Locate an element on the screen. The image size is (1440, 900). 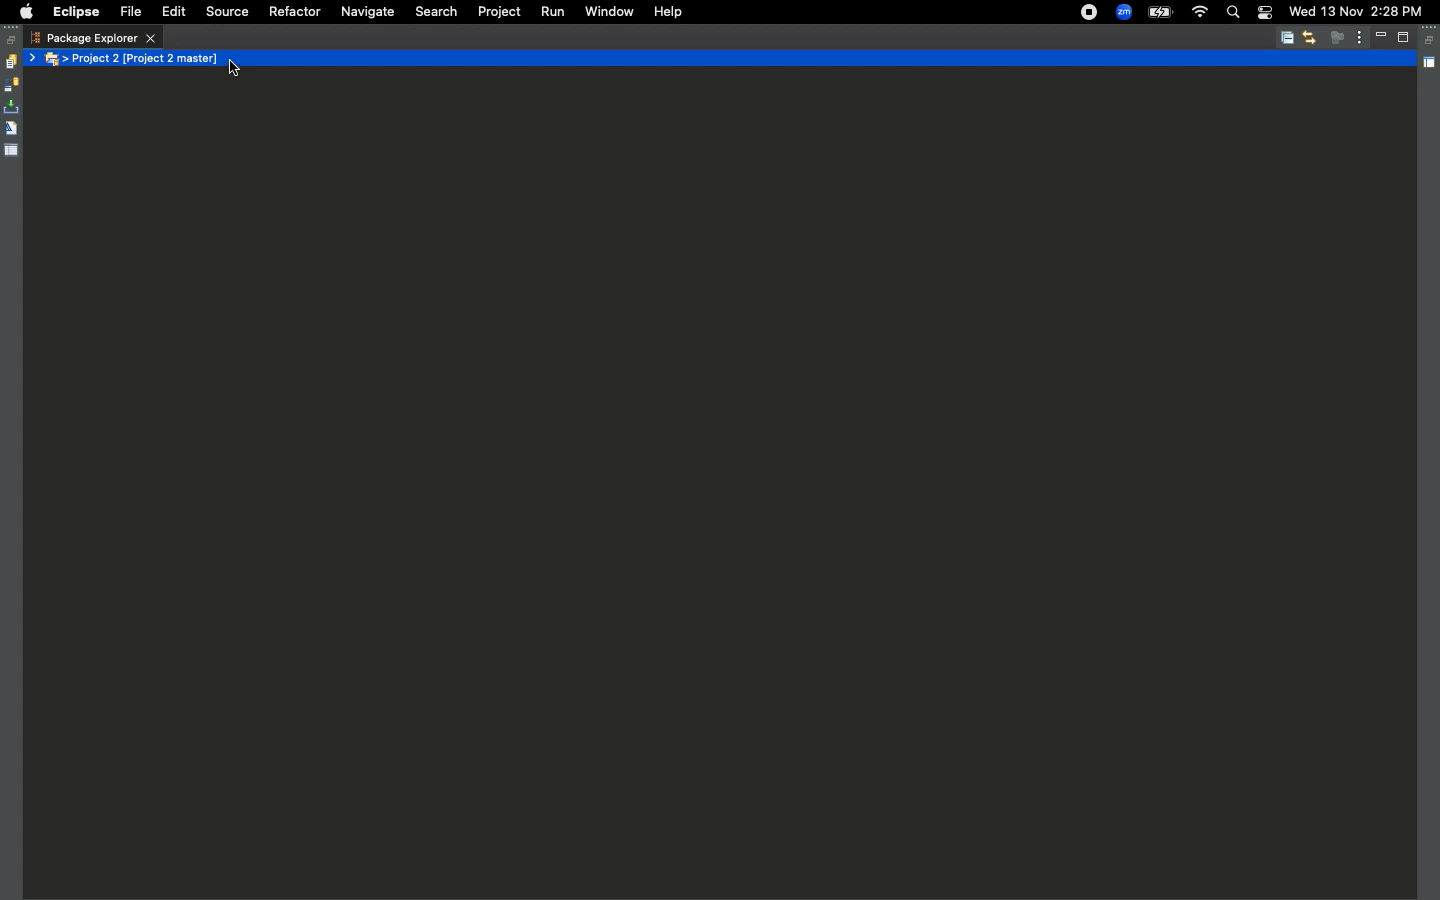
Zoom is located at coordinates (1124, 13).